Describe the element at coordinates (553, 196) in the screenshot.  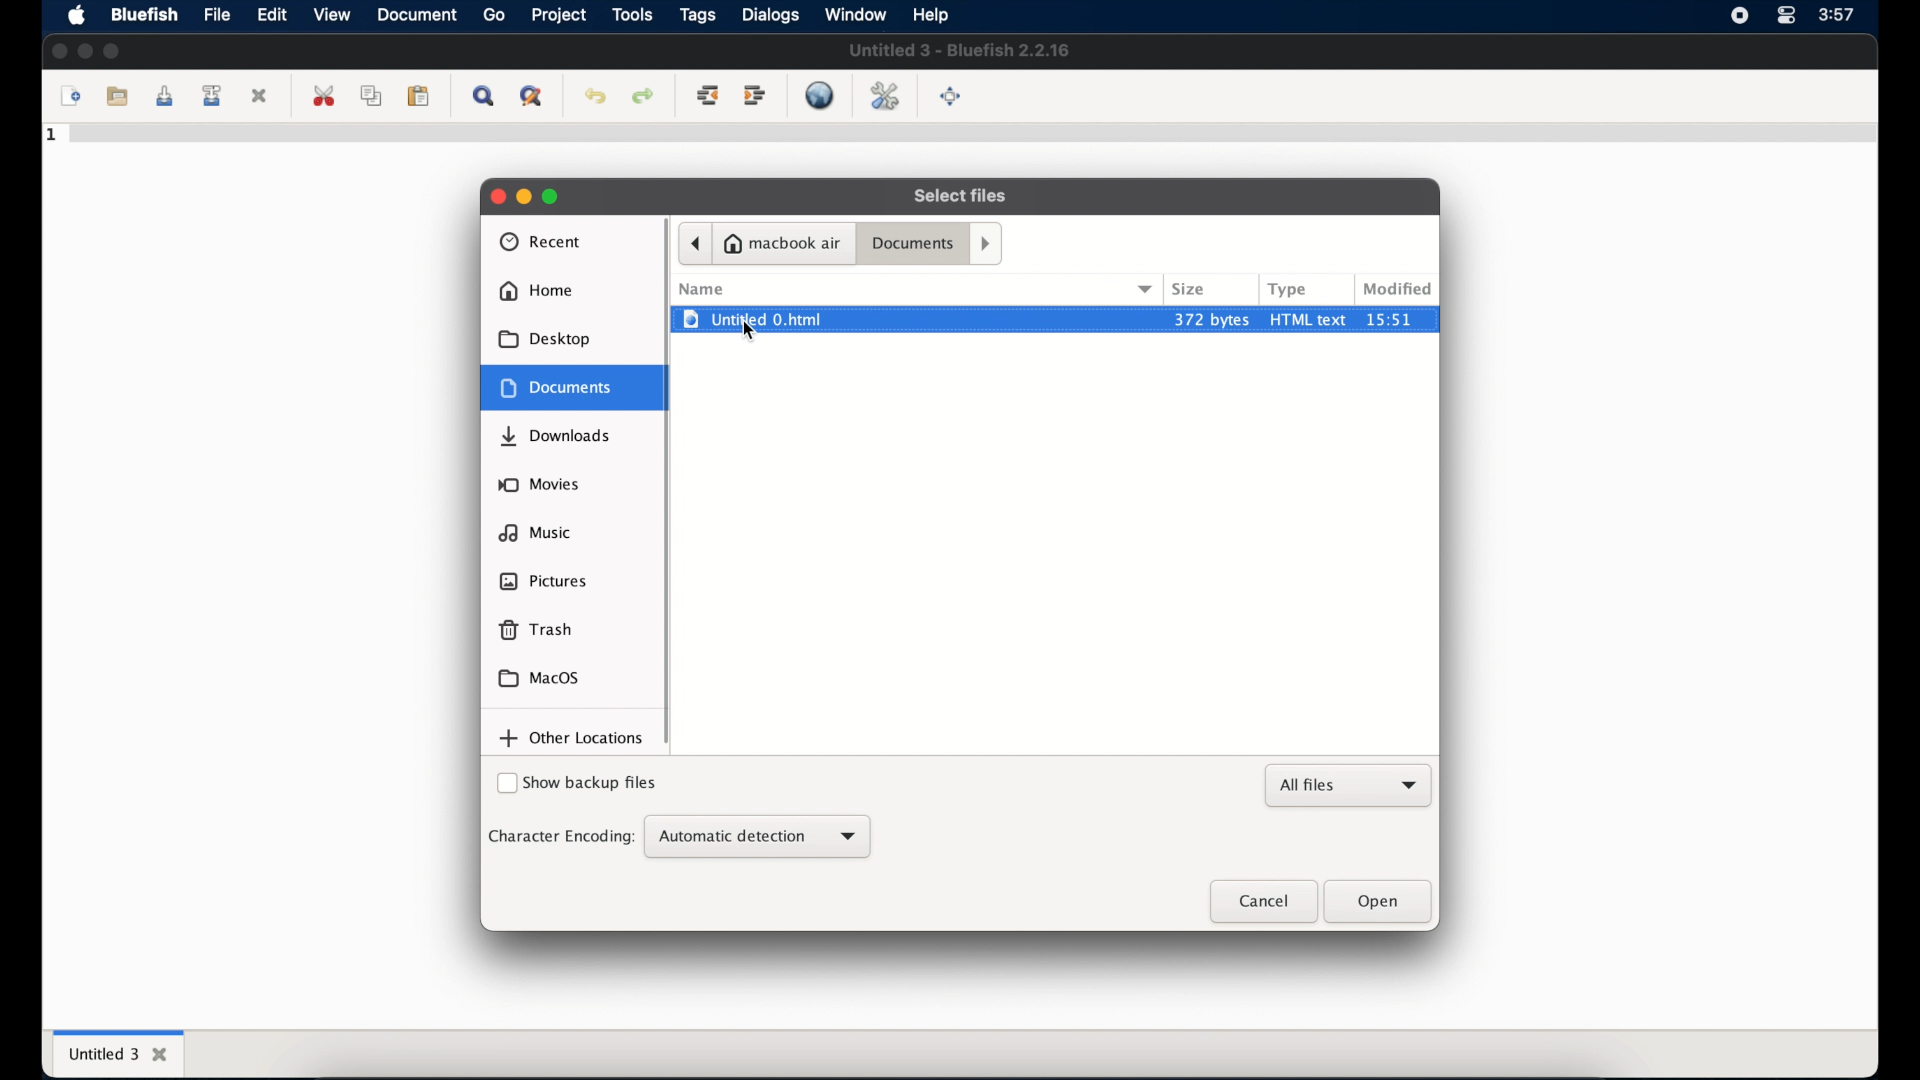
I see `maximize` at that location.